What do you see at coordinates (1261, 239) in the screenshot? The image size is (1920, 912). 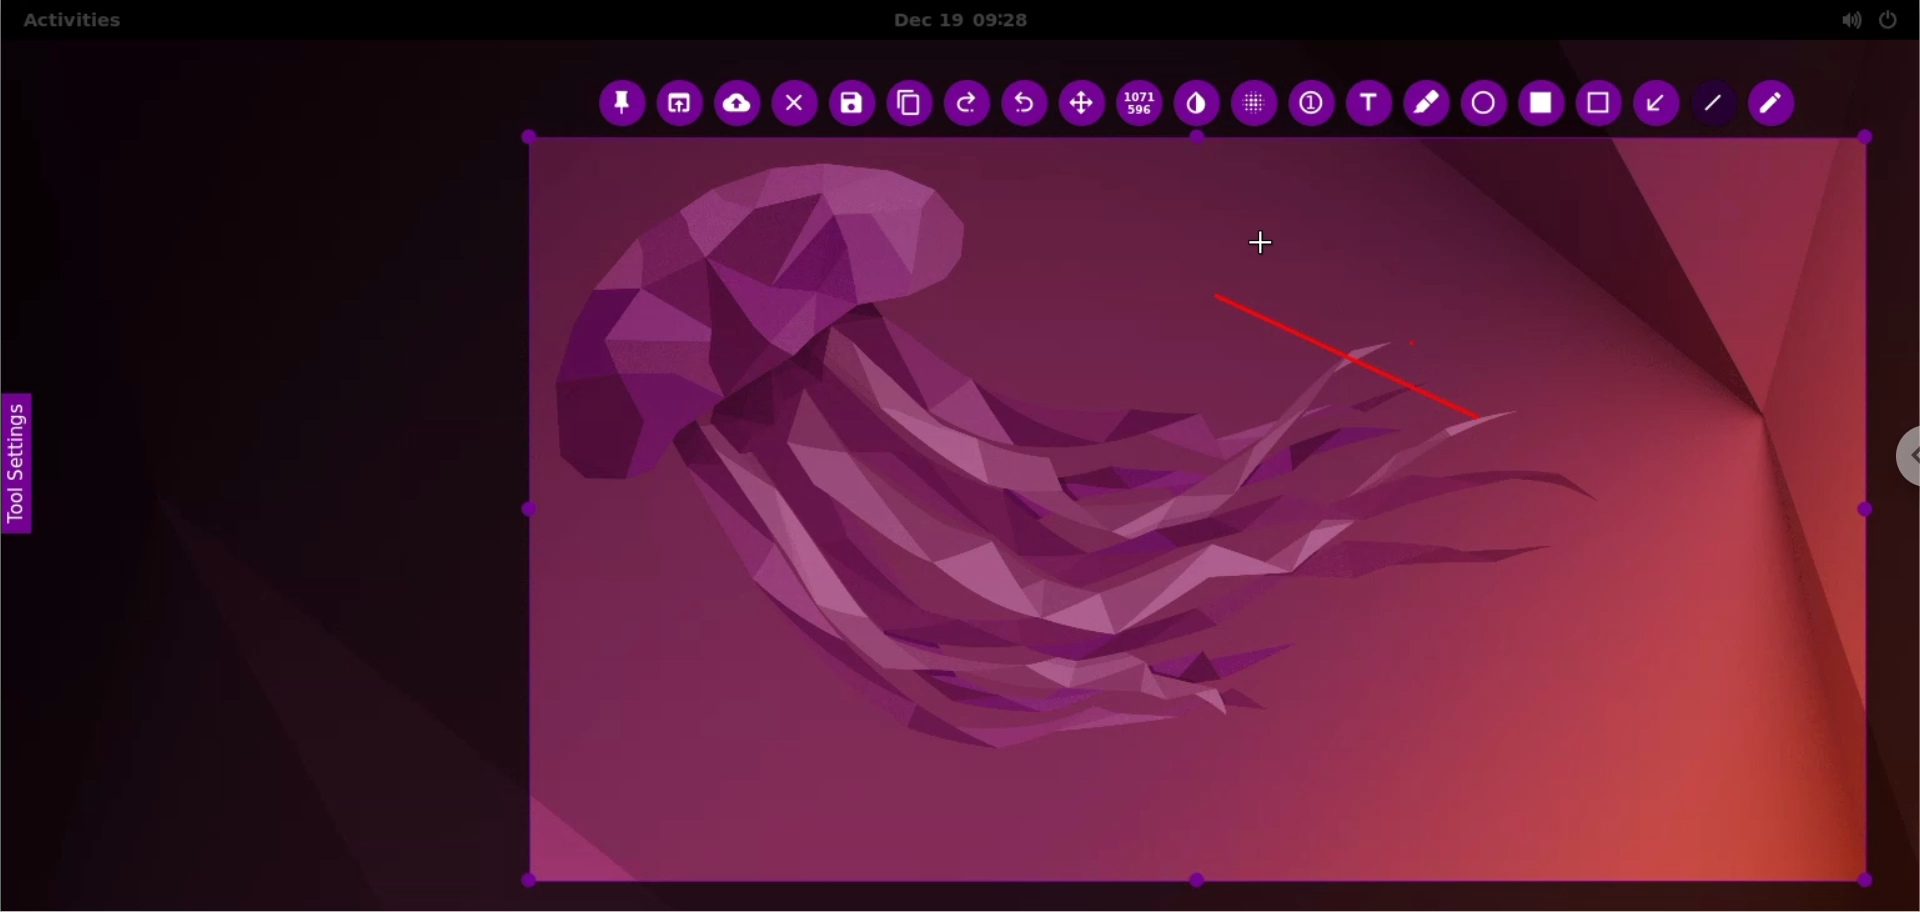 I see `cursor` at bounding box center [1261, 239].